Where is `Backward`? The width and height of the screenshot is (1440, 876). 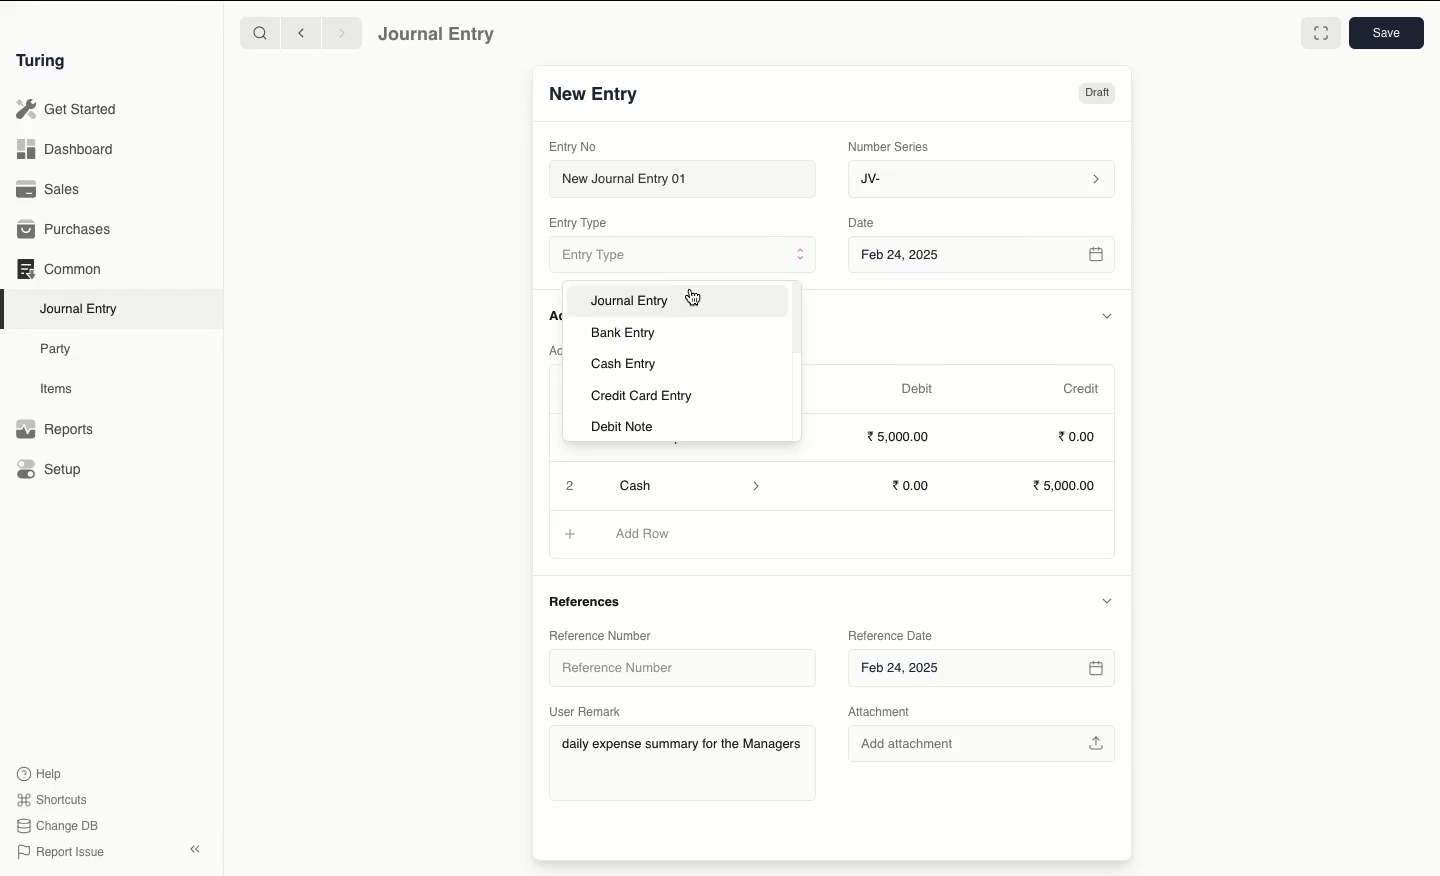 Backward is located at coordinates (301, 32).